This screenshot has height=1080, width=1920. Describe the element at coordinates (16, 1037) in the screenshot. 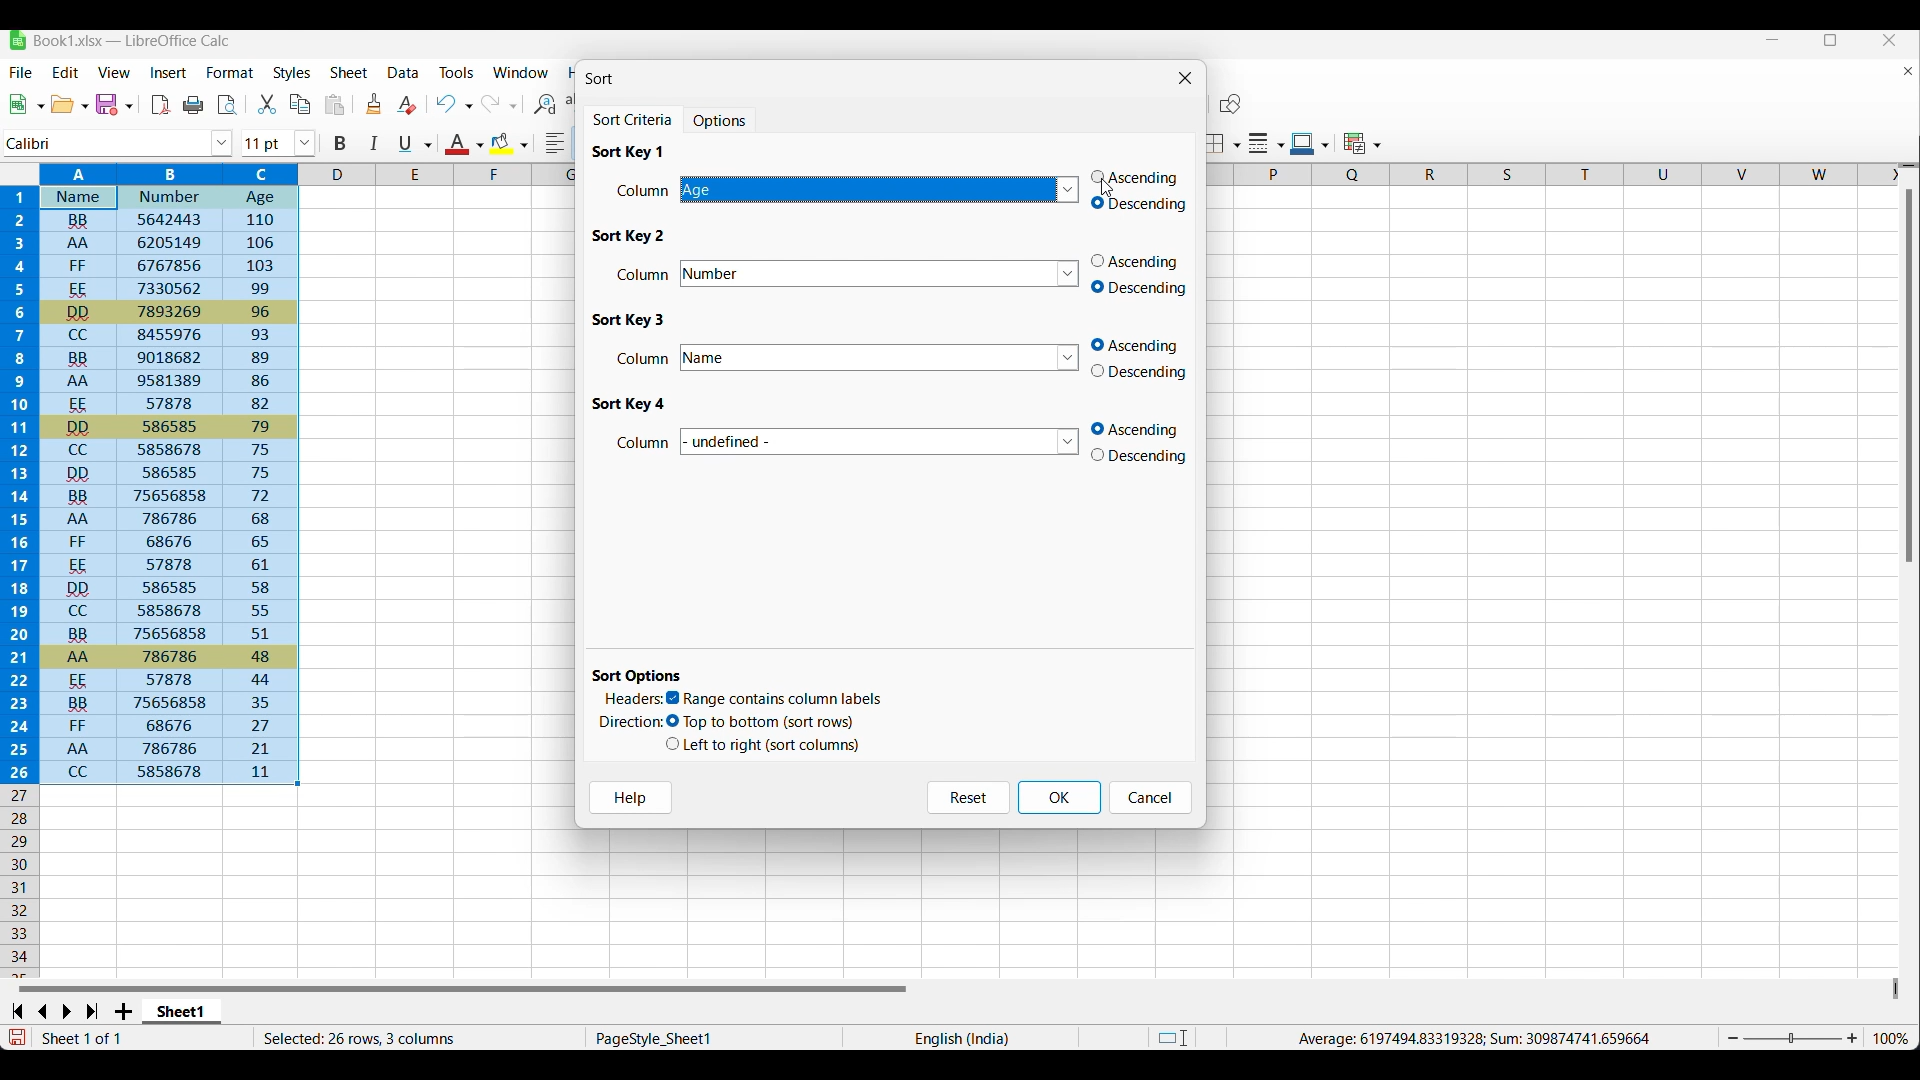

I see `Indicates modifications that require saving` at that location.